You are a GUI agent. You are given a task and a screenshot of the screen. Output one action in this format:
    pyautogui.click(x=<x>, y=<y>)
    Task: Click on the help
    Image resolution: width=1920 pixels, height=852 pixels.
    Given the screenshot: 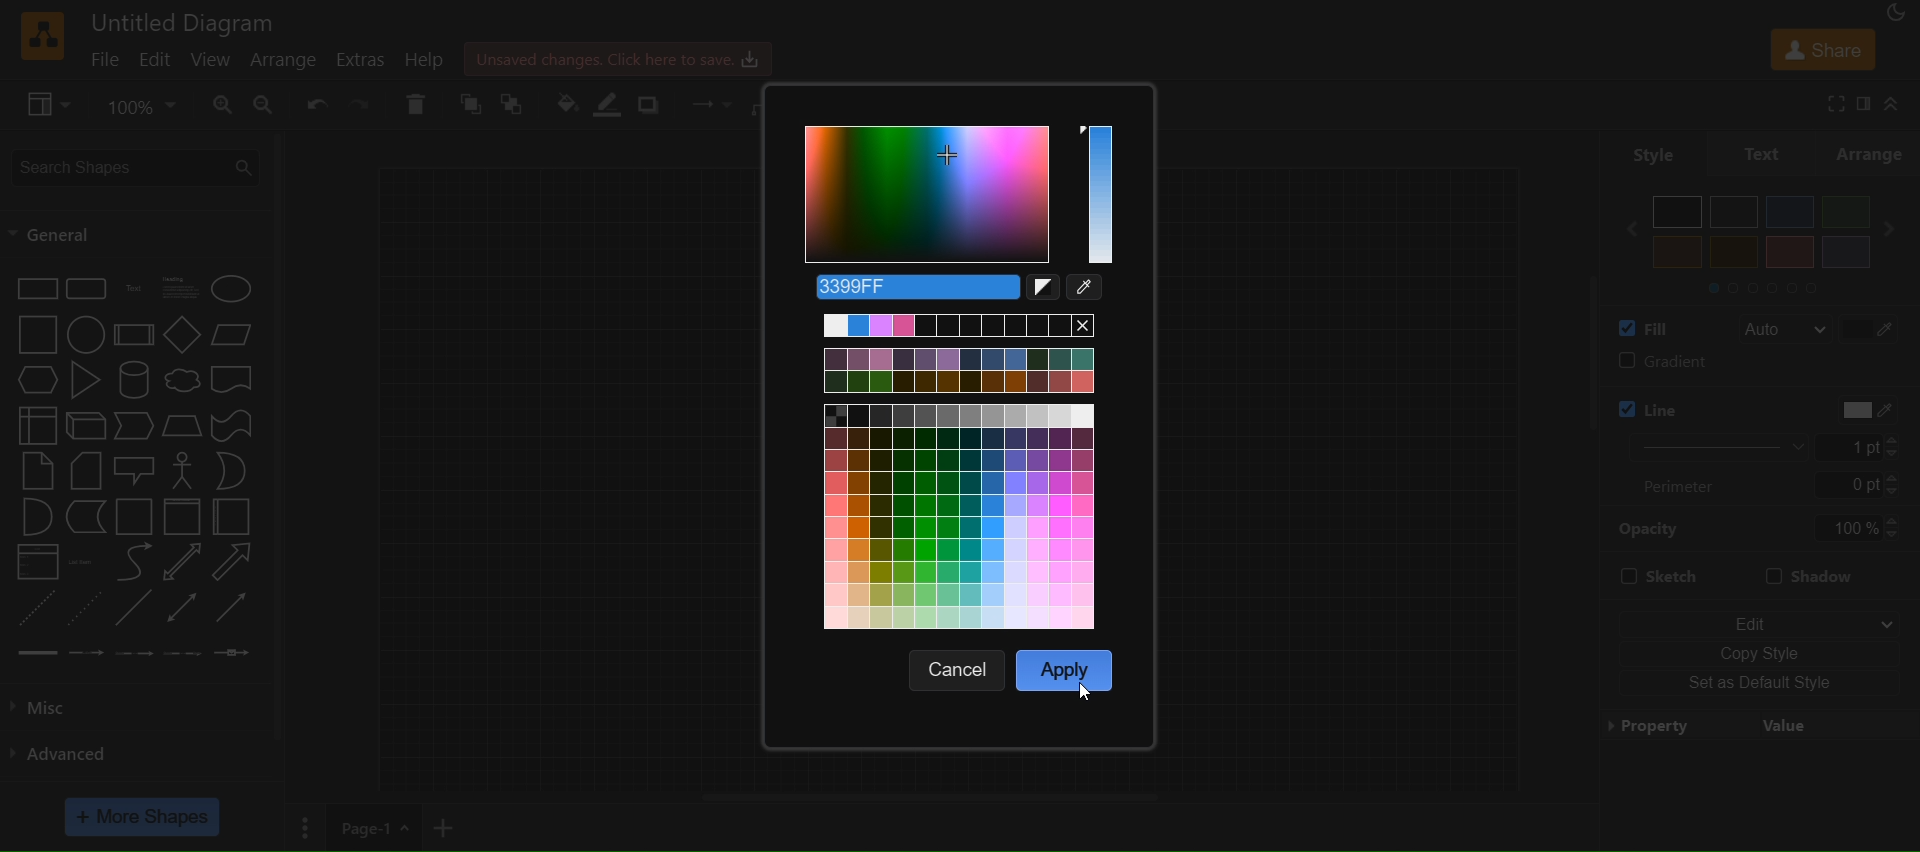 What is the action you would take?
    pyautogui.click(x=433, y=60)
    